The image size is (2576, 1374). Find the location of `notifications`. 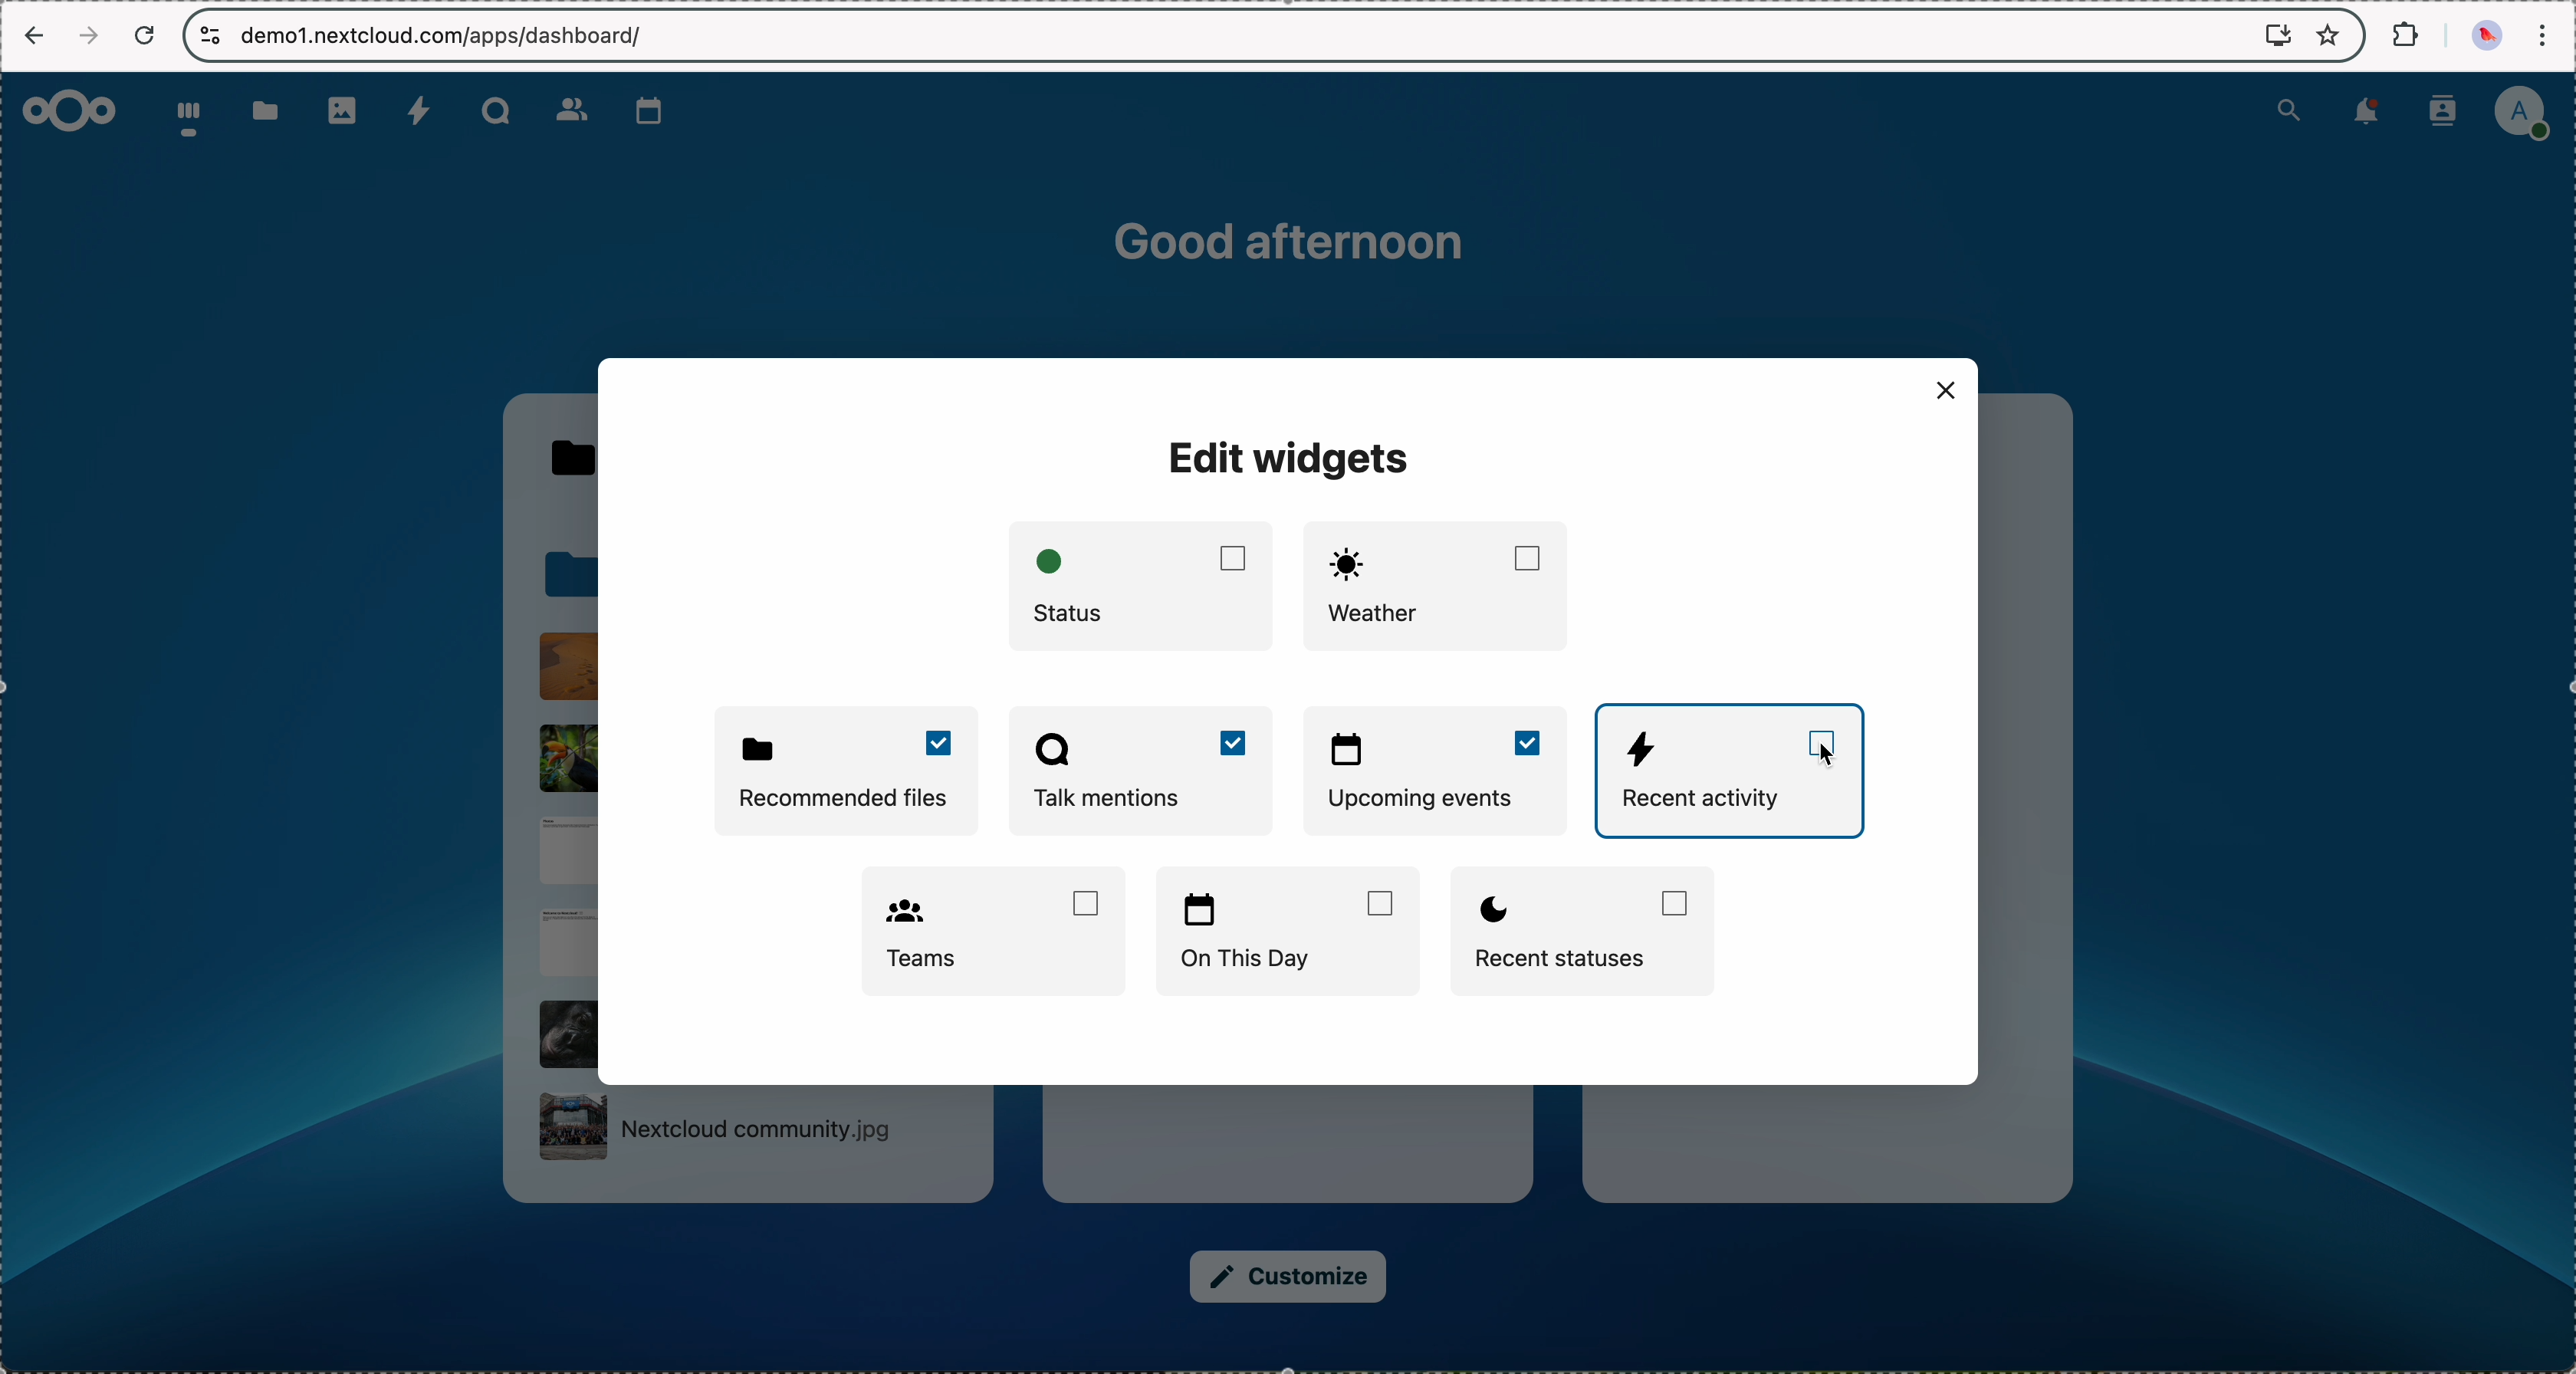

notifications is located at coordinates (2367, 113).